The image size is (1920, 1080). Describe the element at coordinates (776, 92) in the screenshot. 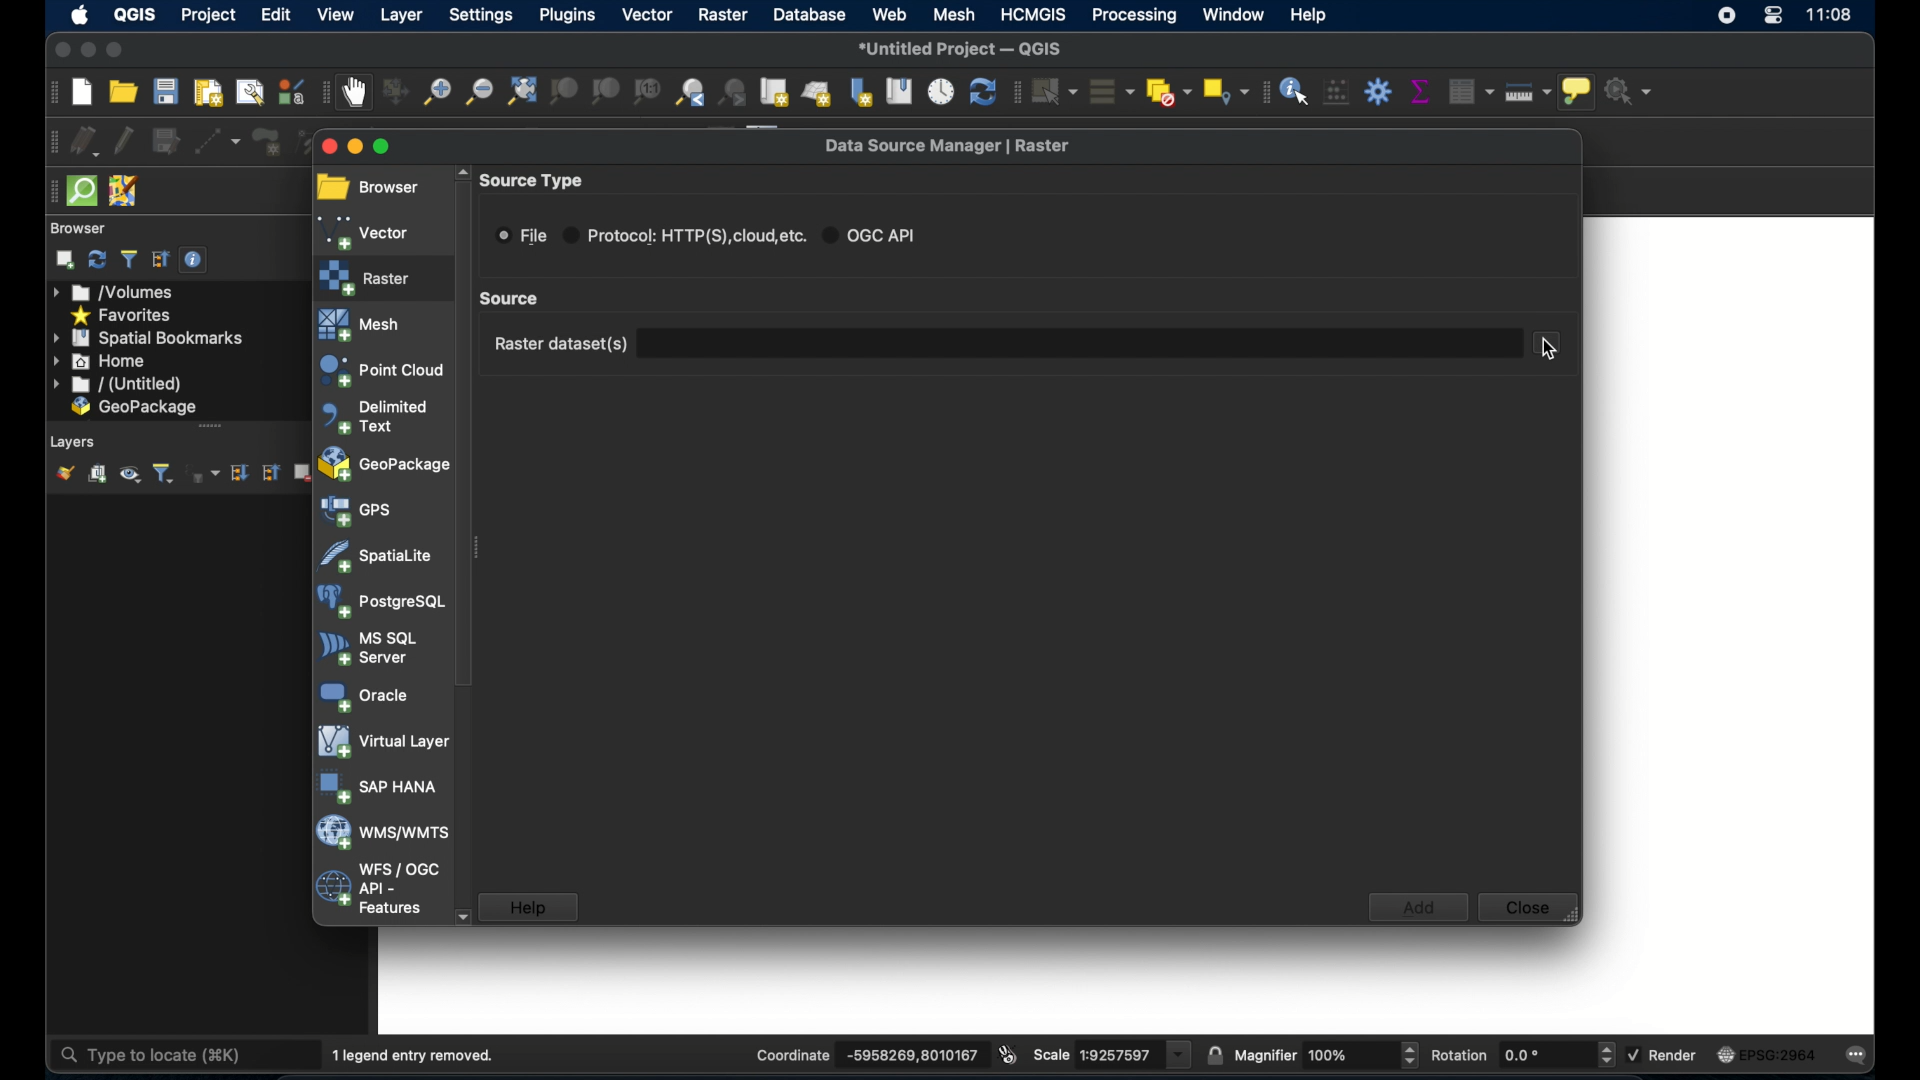

I see `new map view` at that location.